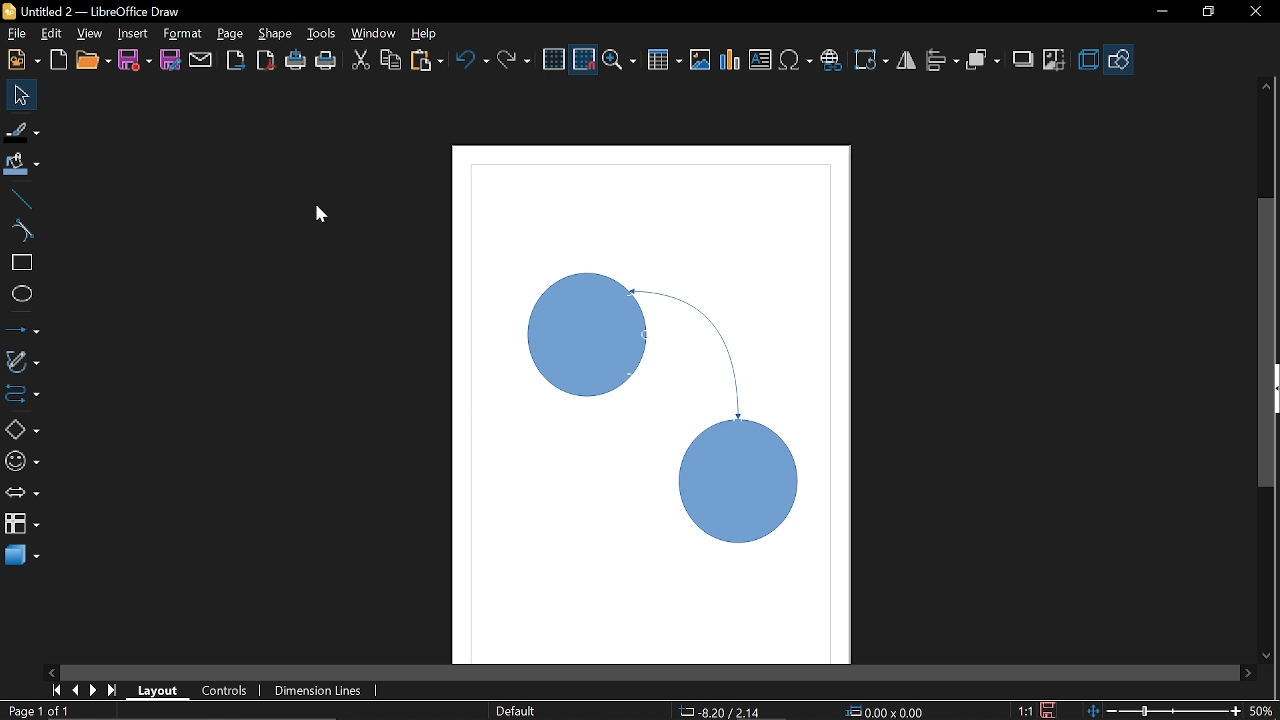 This screenshot has width=1280, height=720. I want to click on CUt , so click(361, 60).